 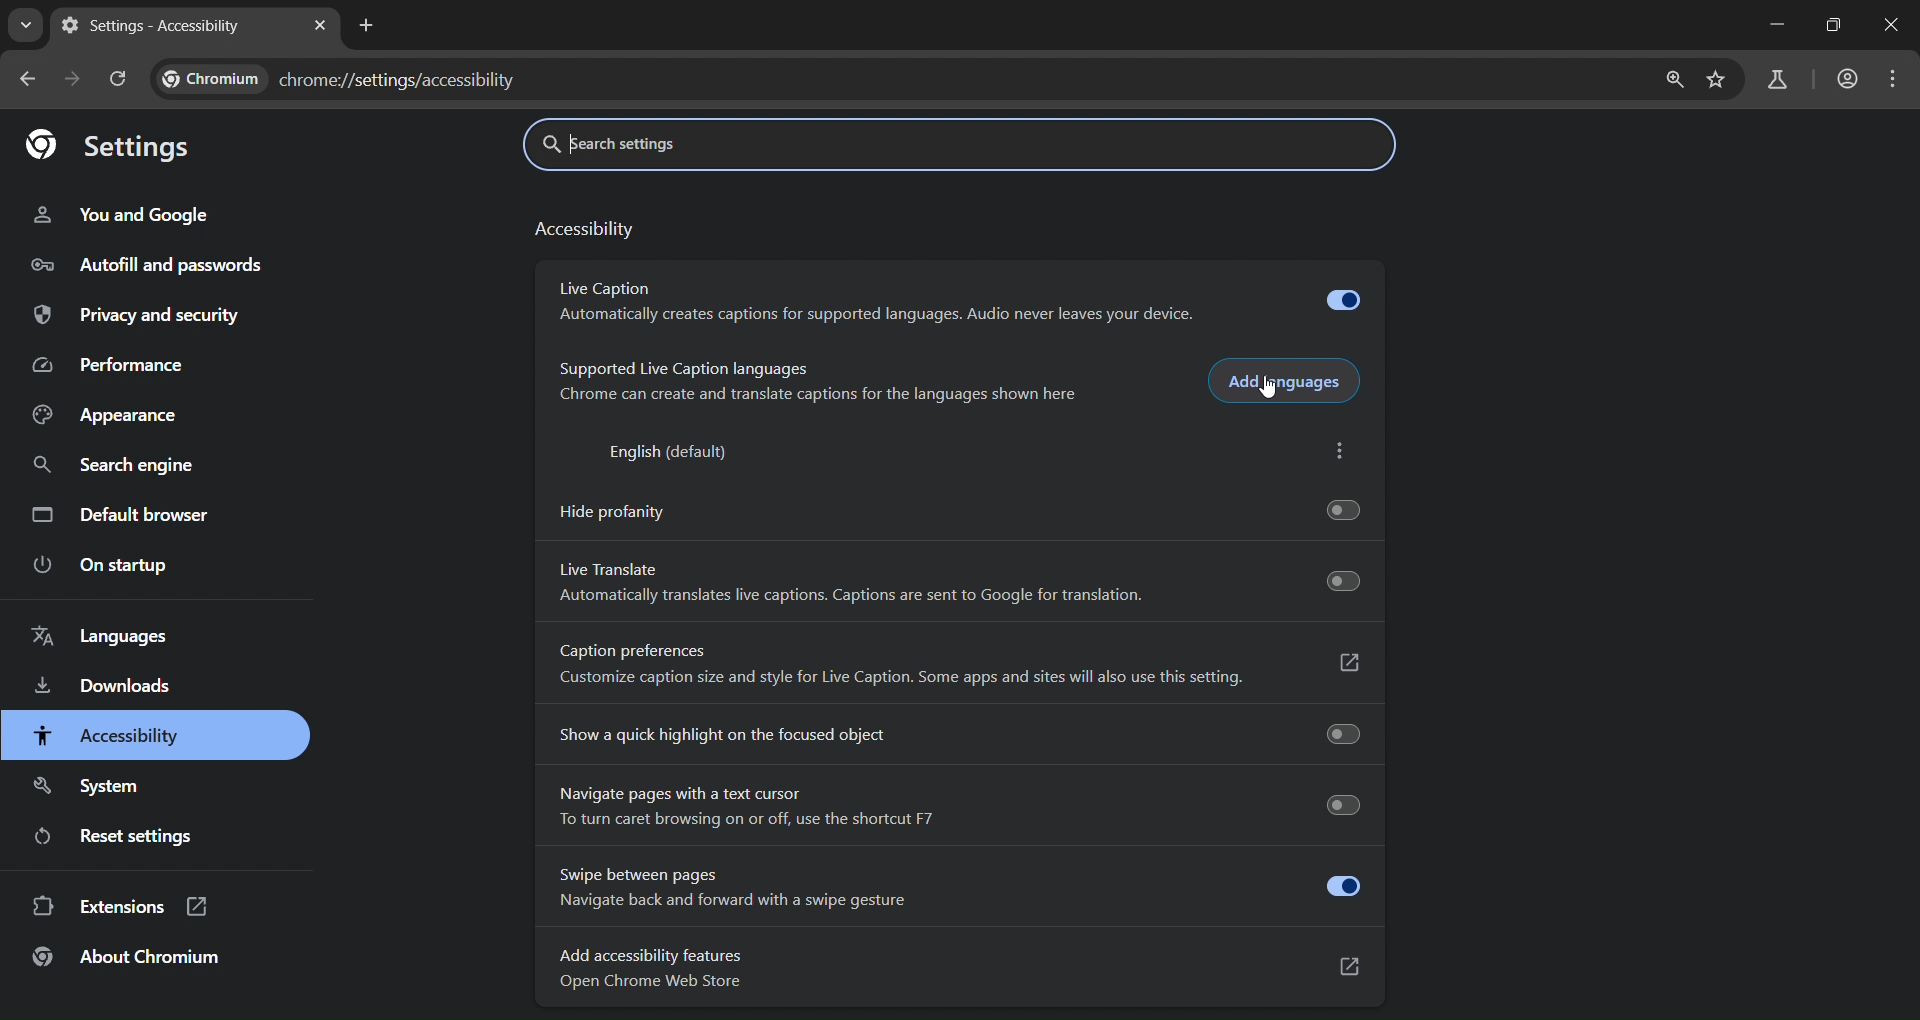 I want to click on accounts, so click(x=1847, y=78).